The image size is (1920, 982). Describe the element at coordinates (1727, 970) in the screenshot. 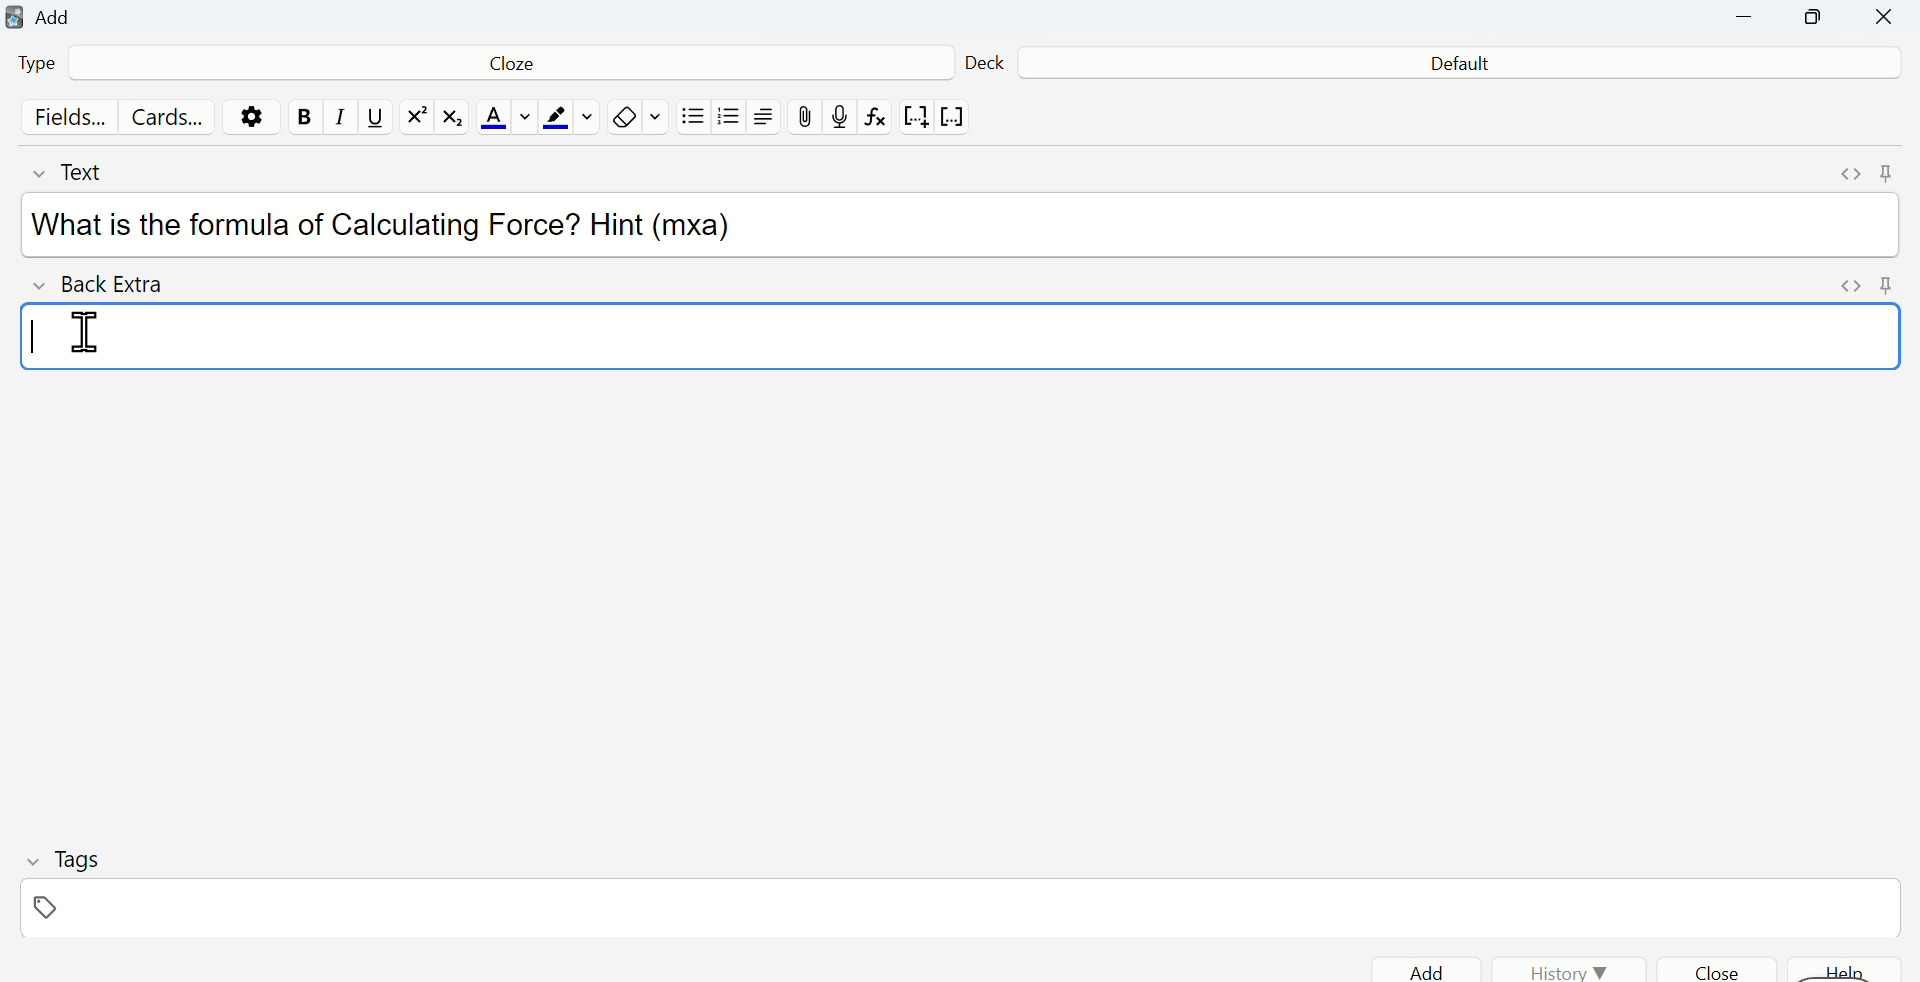

I see `Close` at that location.